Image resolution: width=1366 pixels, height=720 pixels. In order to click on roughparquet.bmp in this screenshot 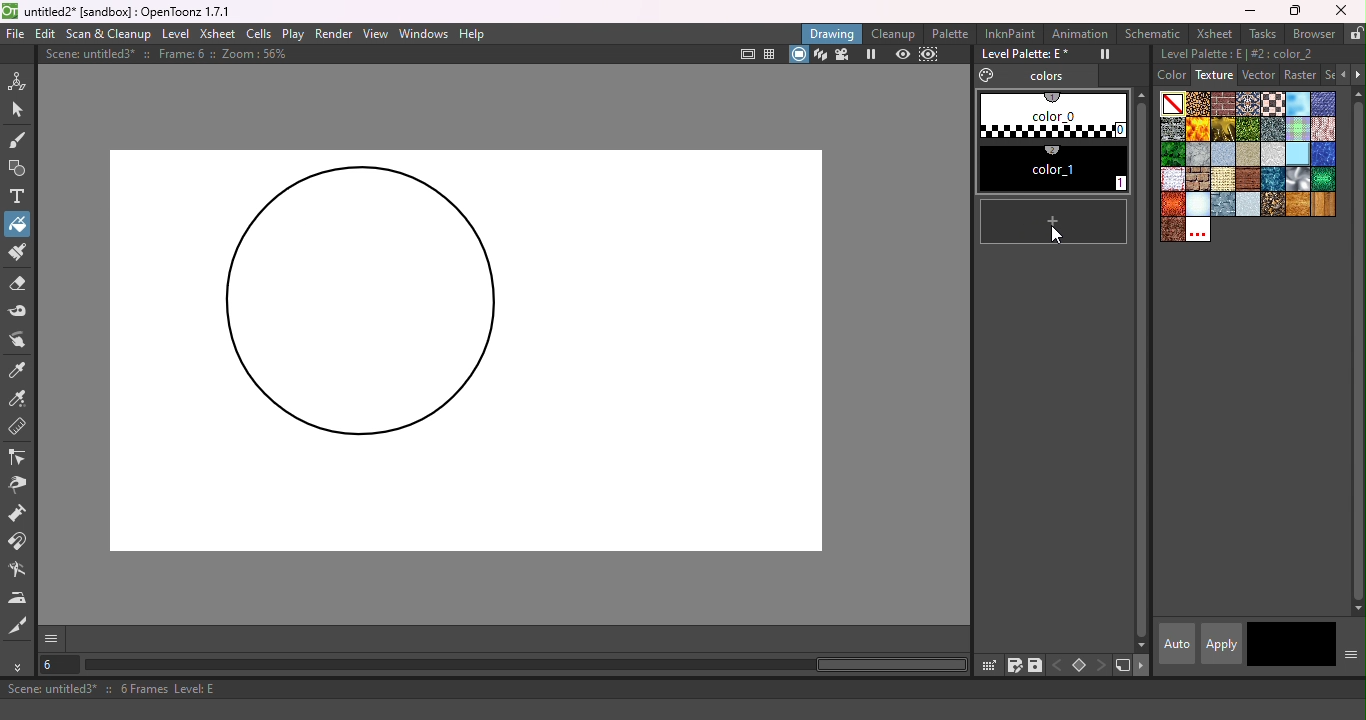, I will do `click(1249, 180)`.